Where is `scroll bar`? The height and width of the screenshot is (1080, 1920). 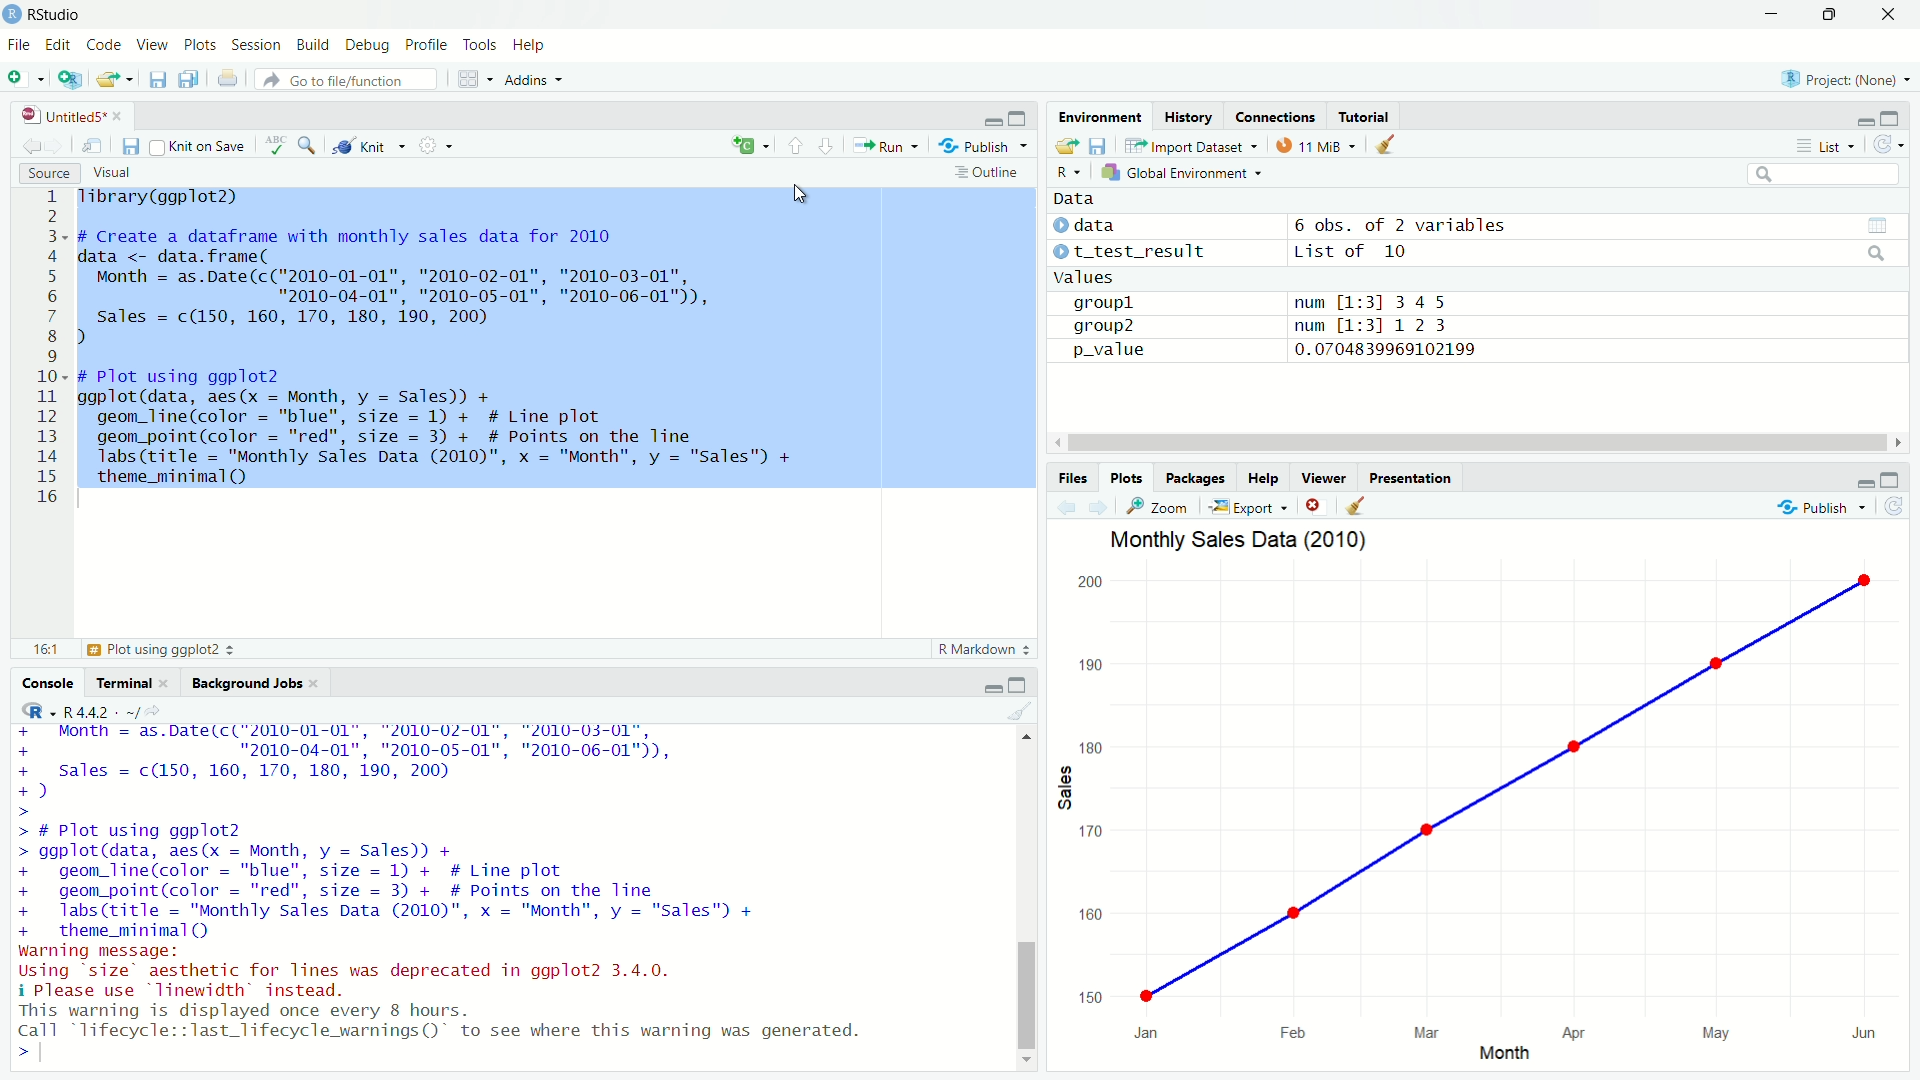
scroll bar is located at coordinates (1022, 895).